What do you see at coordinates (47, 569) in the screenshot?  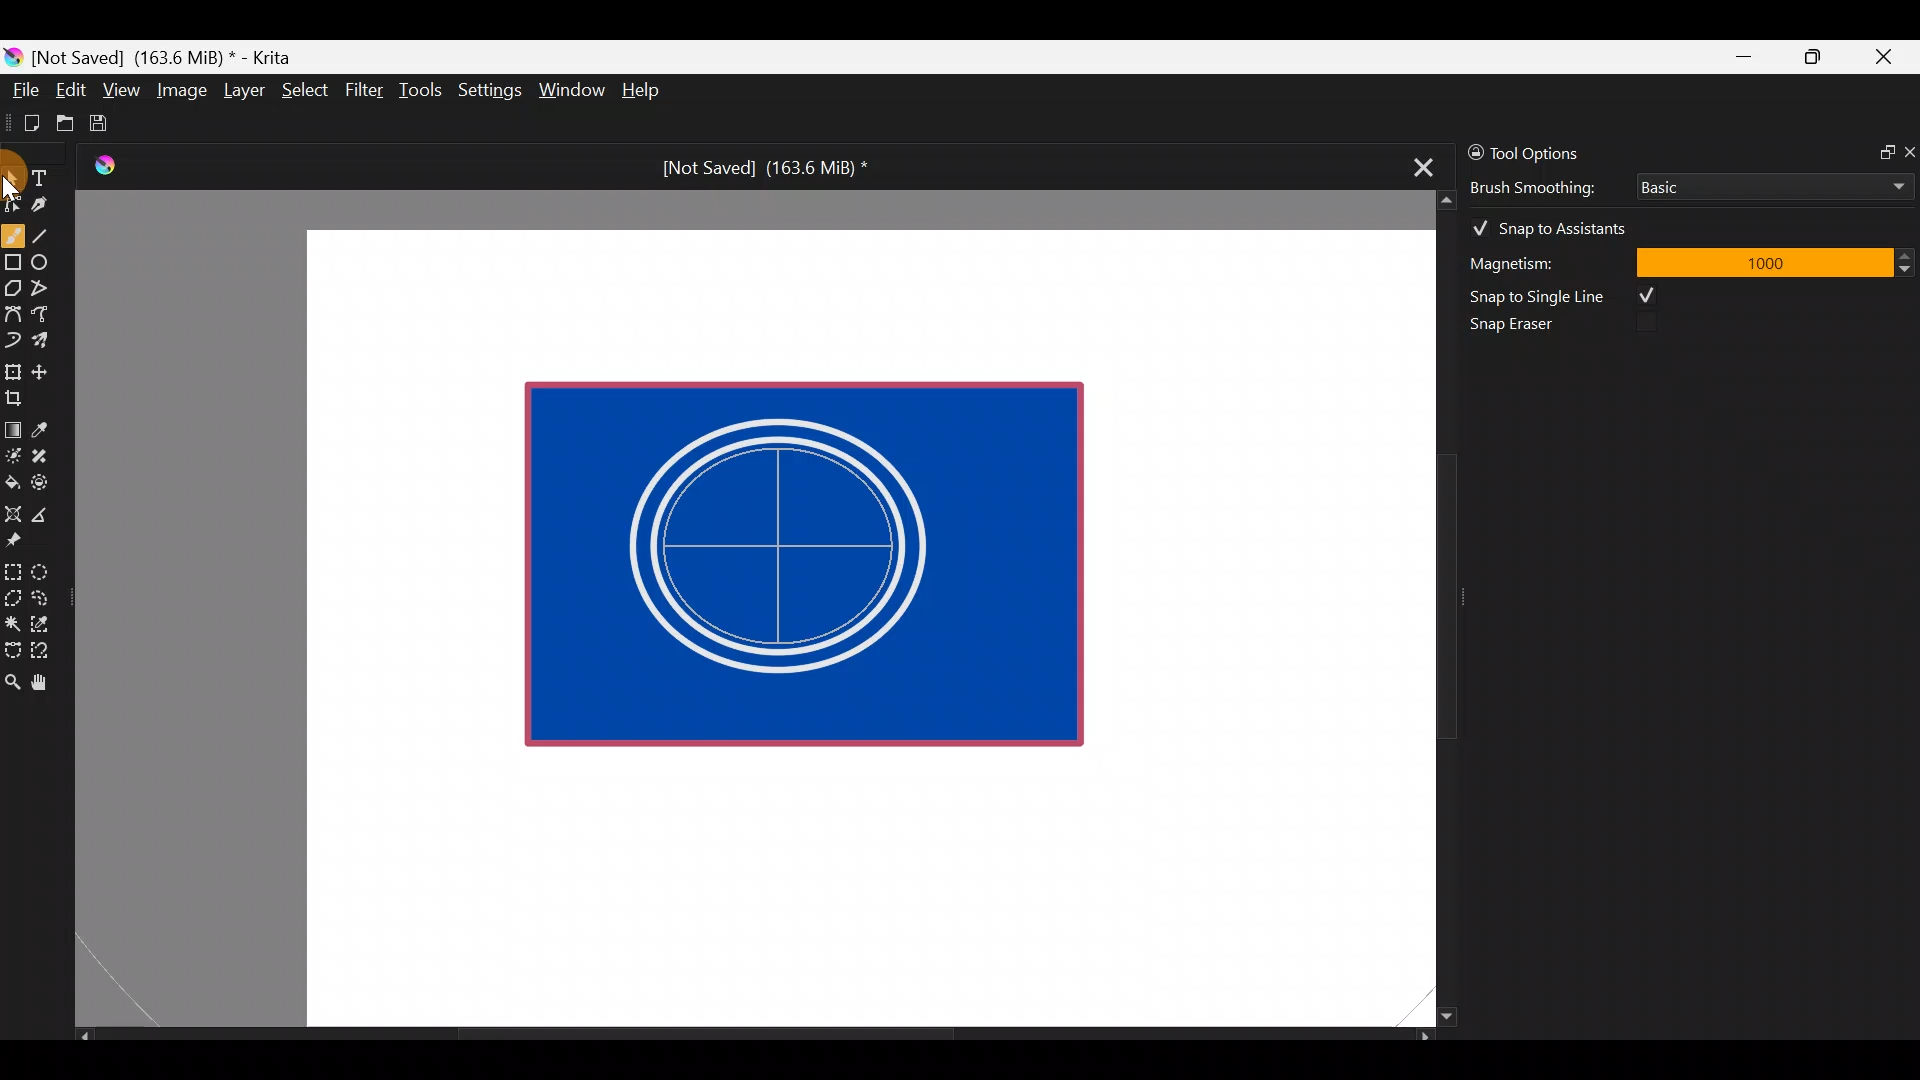 I see `Elliptical selection tool` at bounding box center [47, 569].